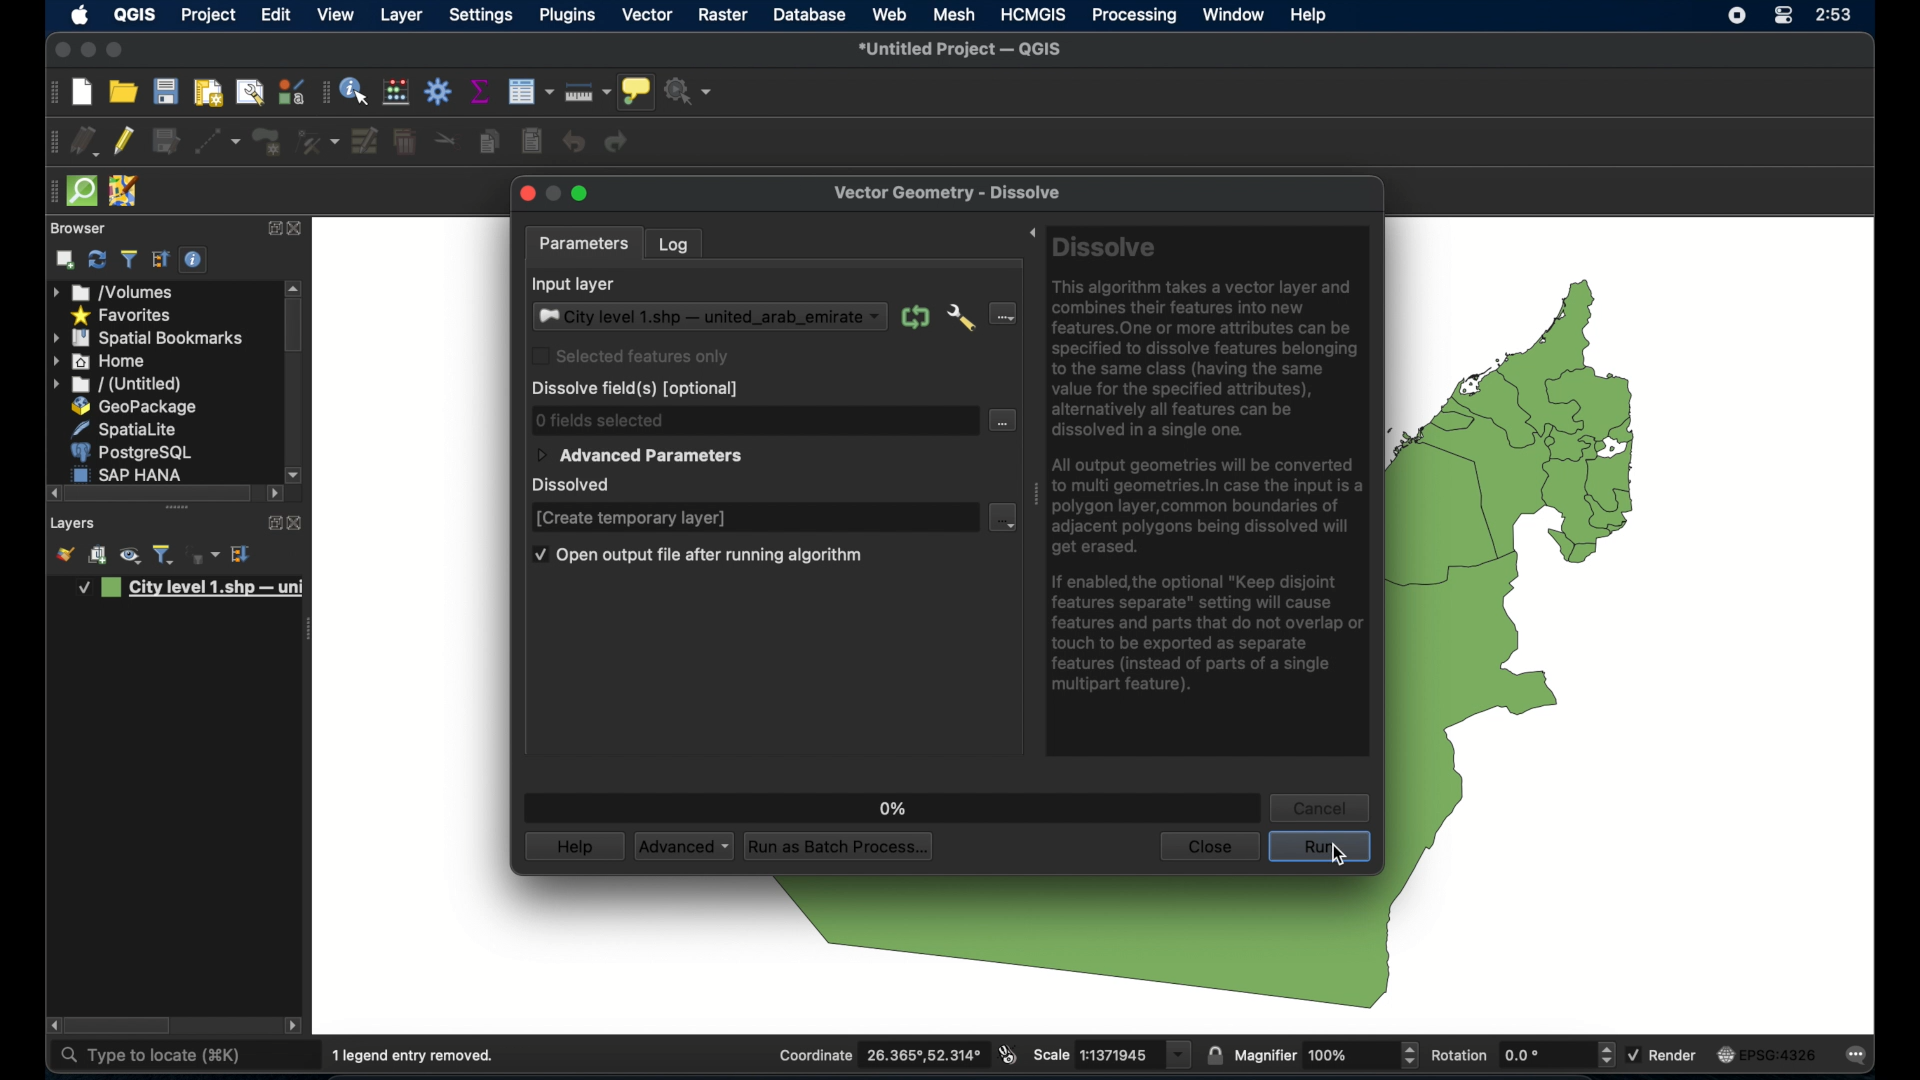 The image size is (1920, 1080). I want to click on selected features only, so click(630, 356).